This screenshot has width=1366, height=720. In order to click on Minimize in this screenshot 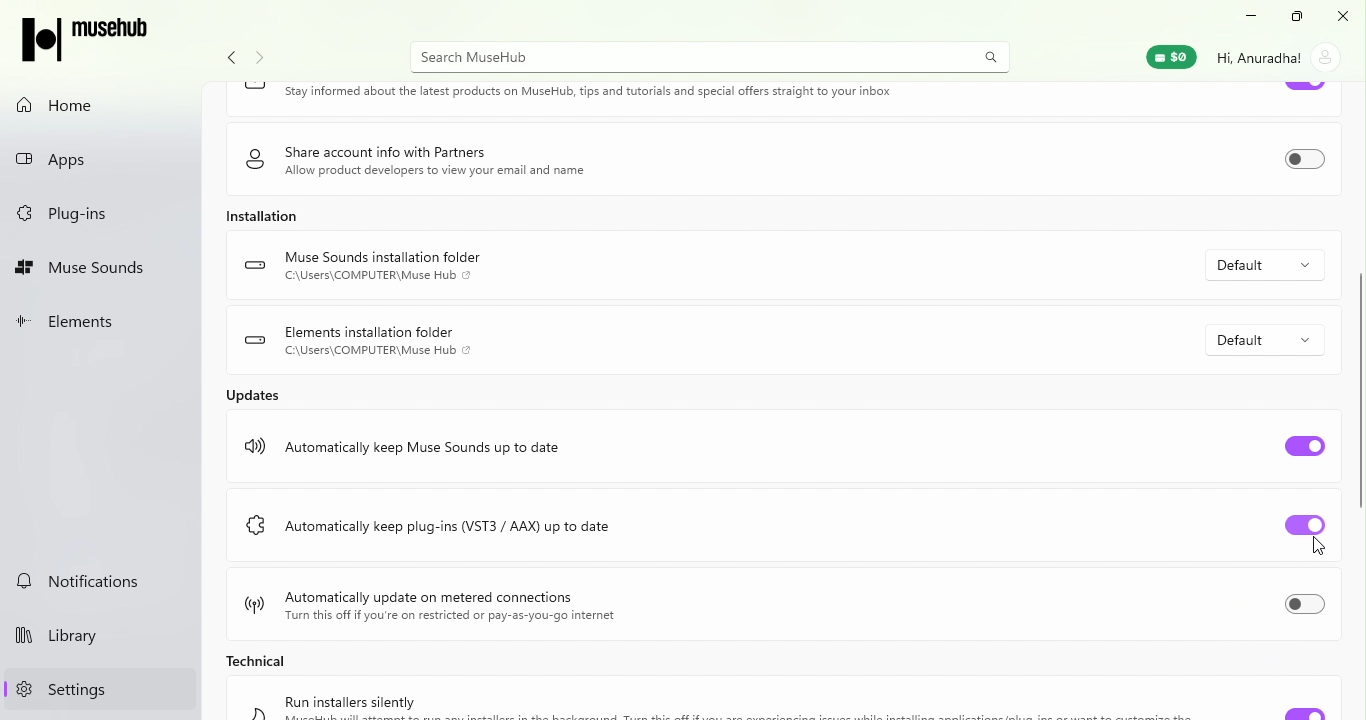, I will do `click(1248, 20)`.